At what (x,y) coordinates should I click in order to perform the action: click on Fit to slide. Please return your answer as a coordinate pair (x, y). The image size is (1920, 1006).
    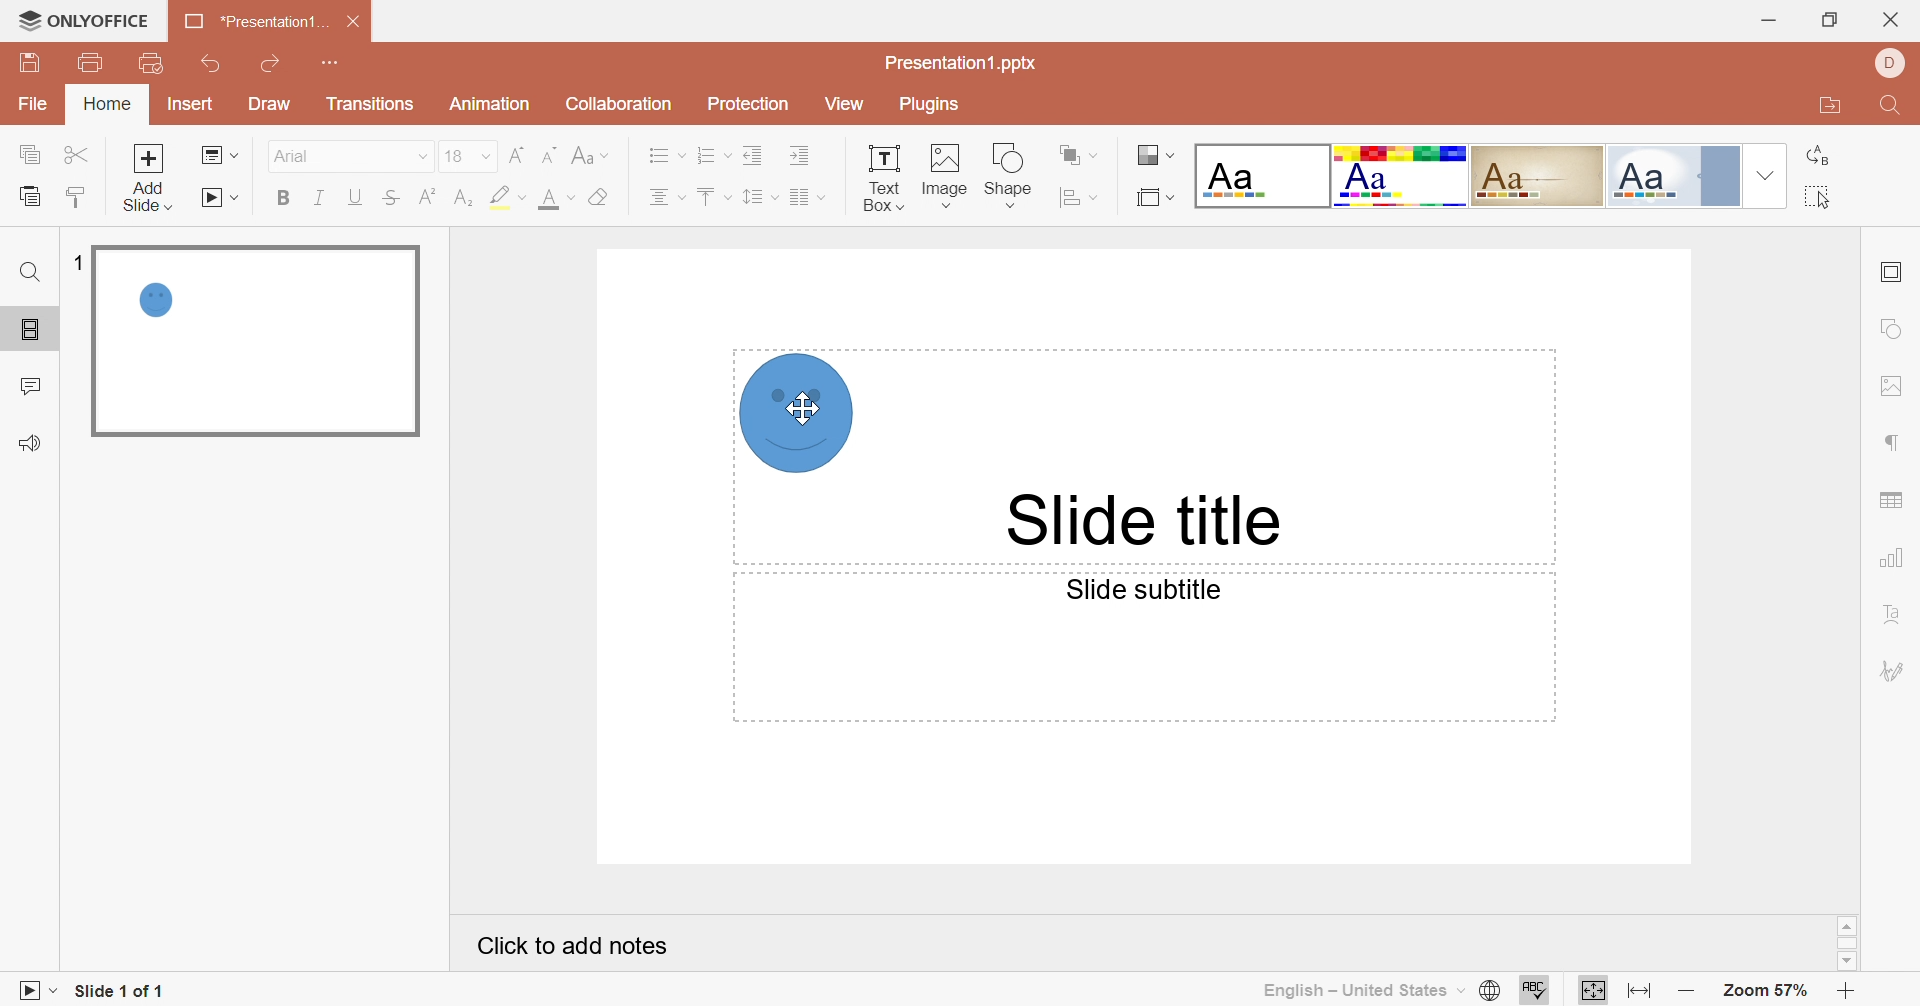
    Looking at the image, I should click on (1592, 991).